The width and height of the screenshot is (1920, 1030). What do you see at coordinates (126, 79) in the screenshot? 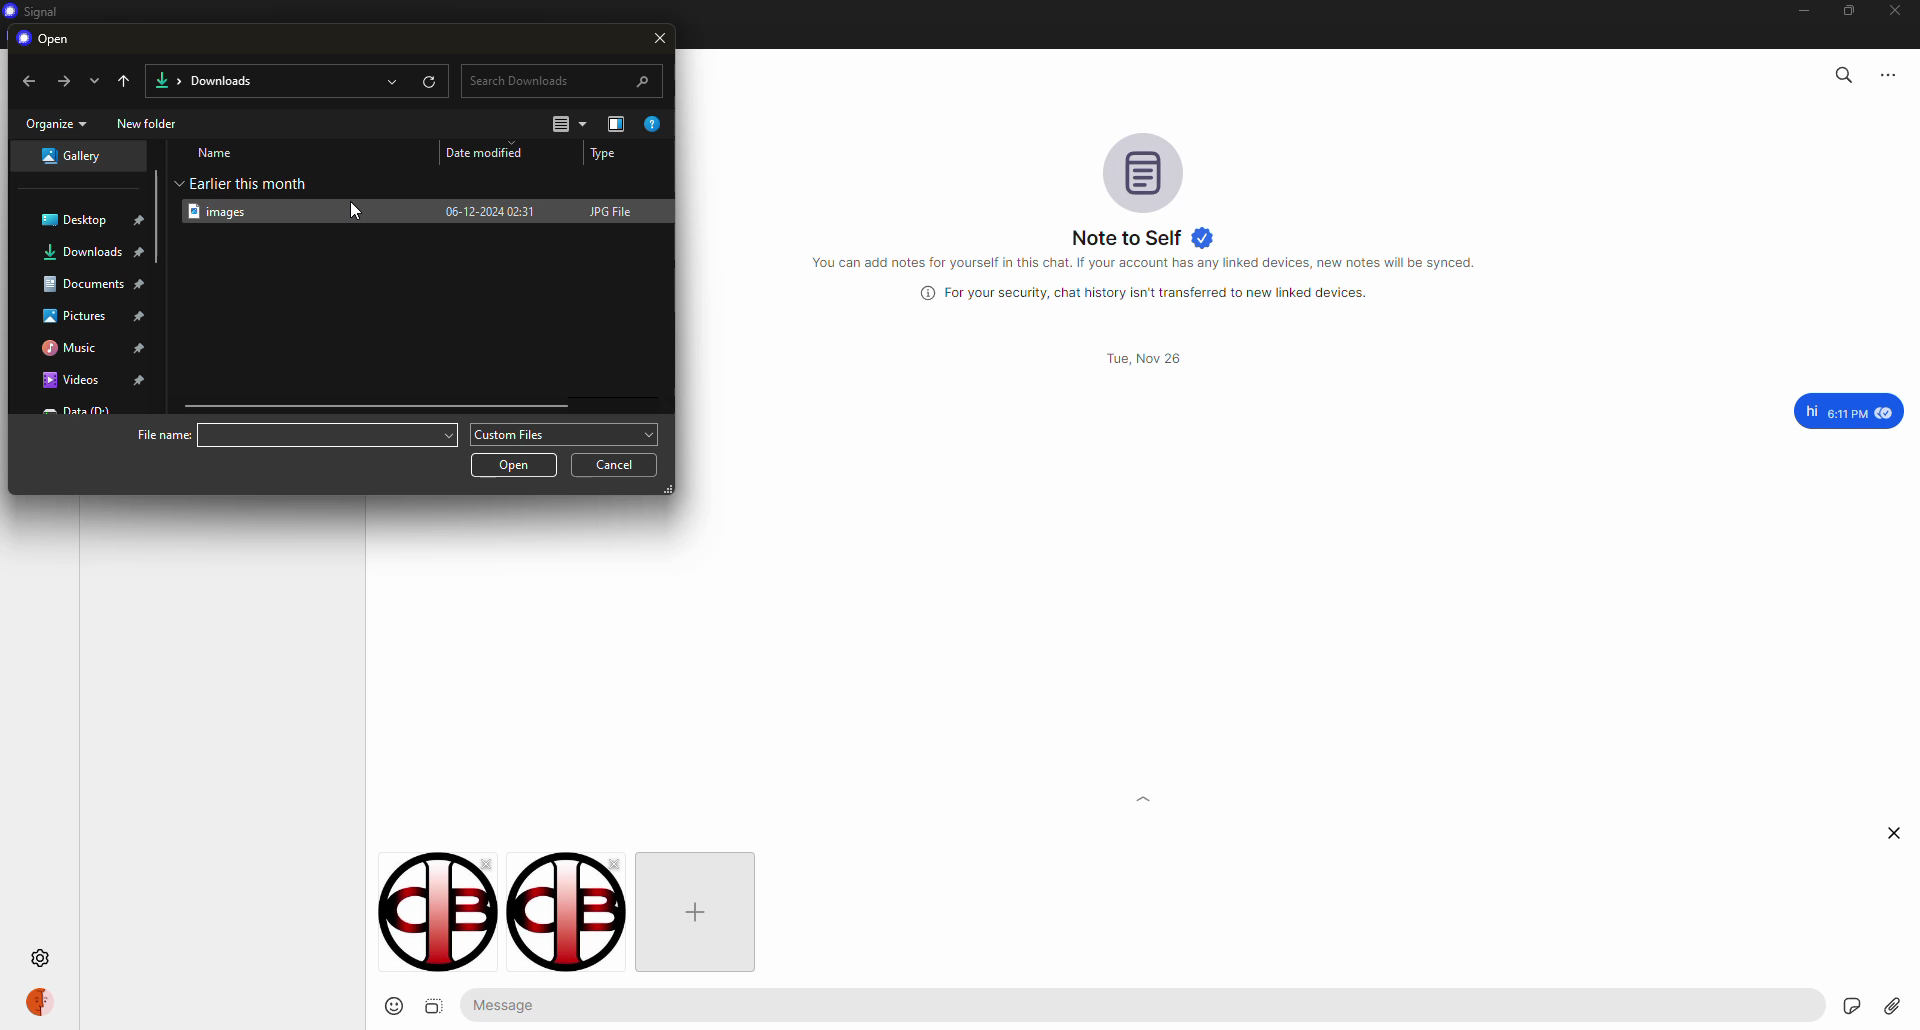
I see `go back` at bounding box center [126, 79].